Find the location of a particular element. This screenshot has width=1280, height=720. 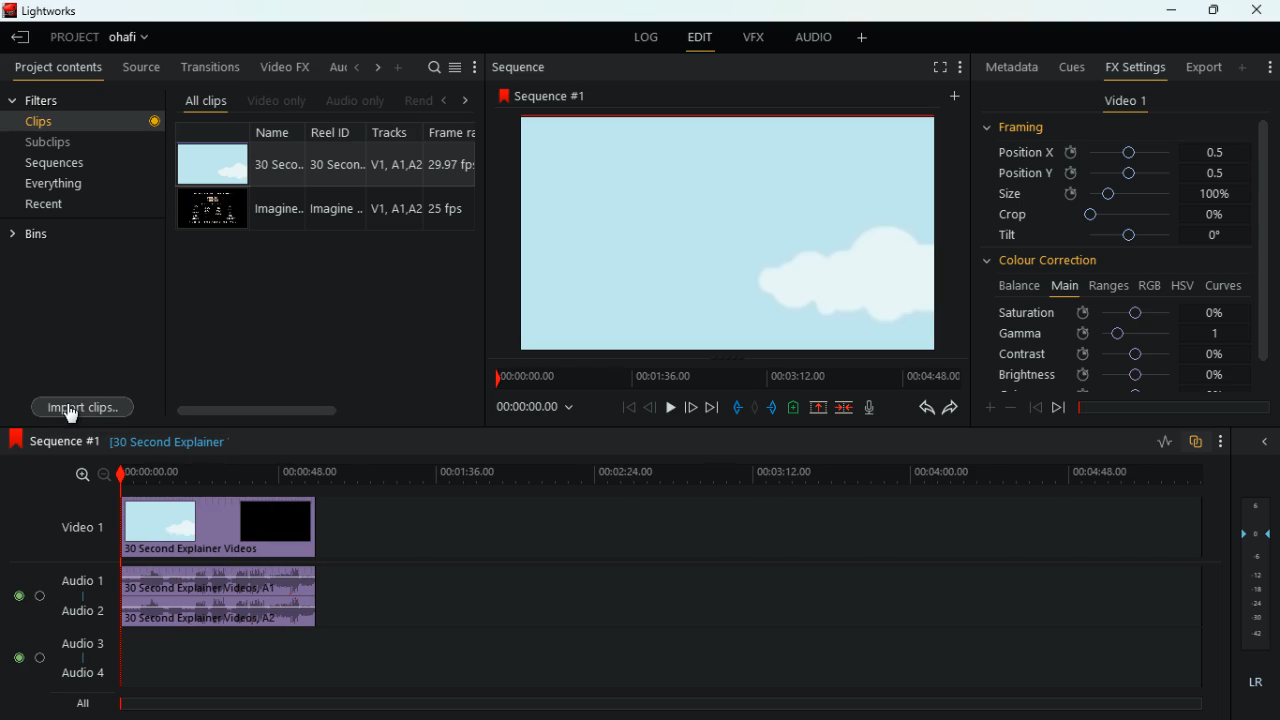

vertical scroll bar is located at coordinates (1264, 239).